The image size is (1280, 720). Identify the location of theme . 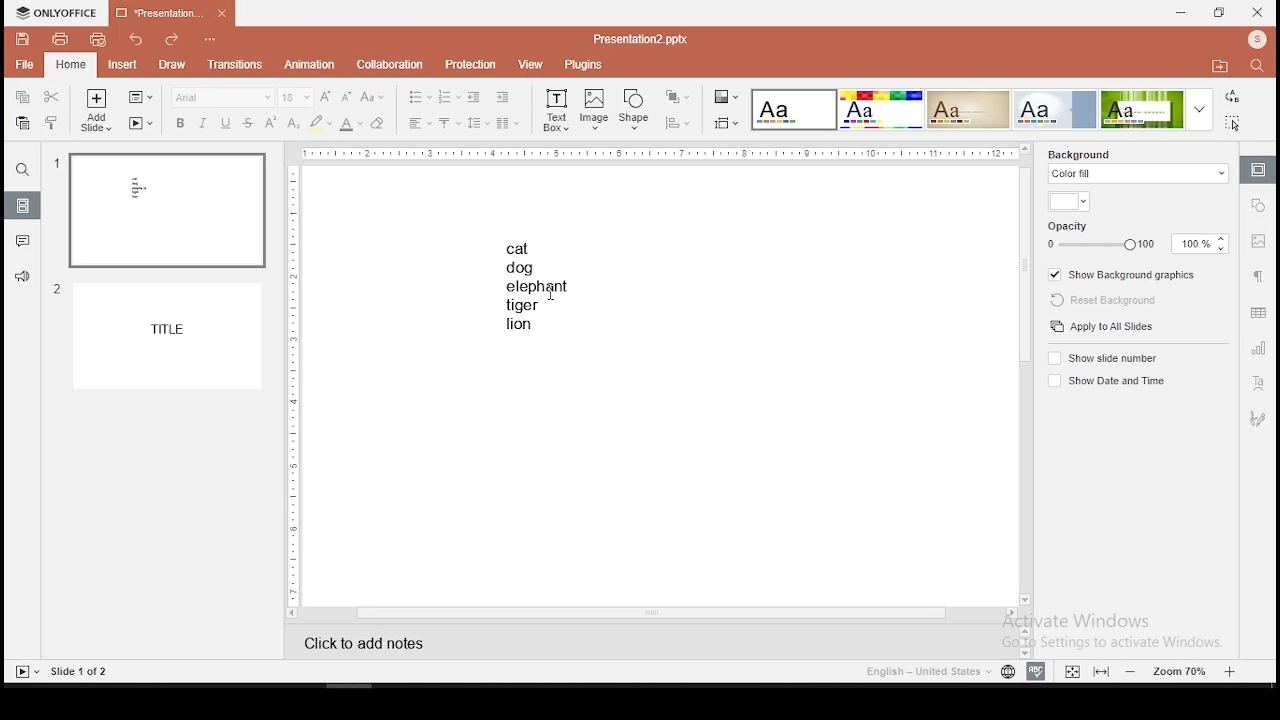
(1156, 110).